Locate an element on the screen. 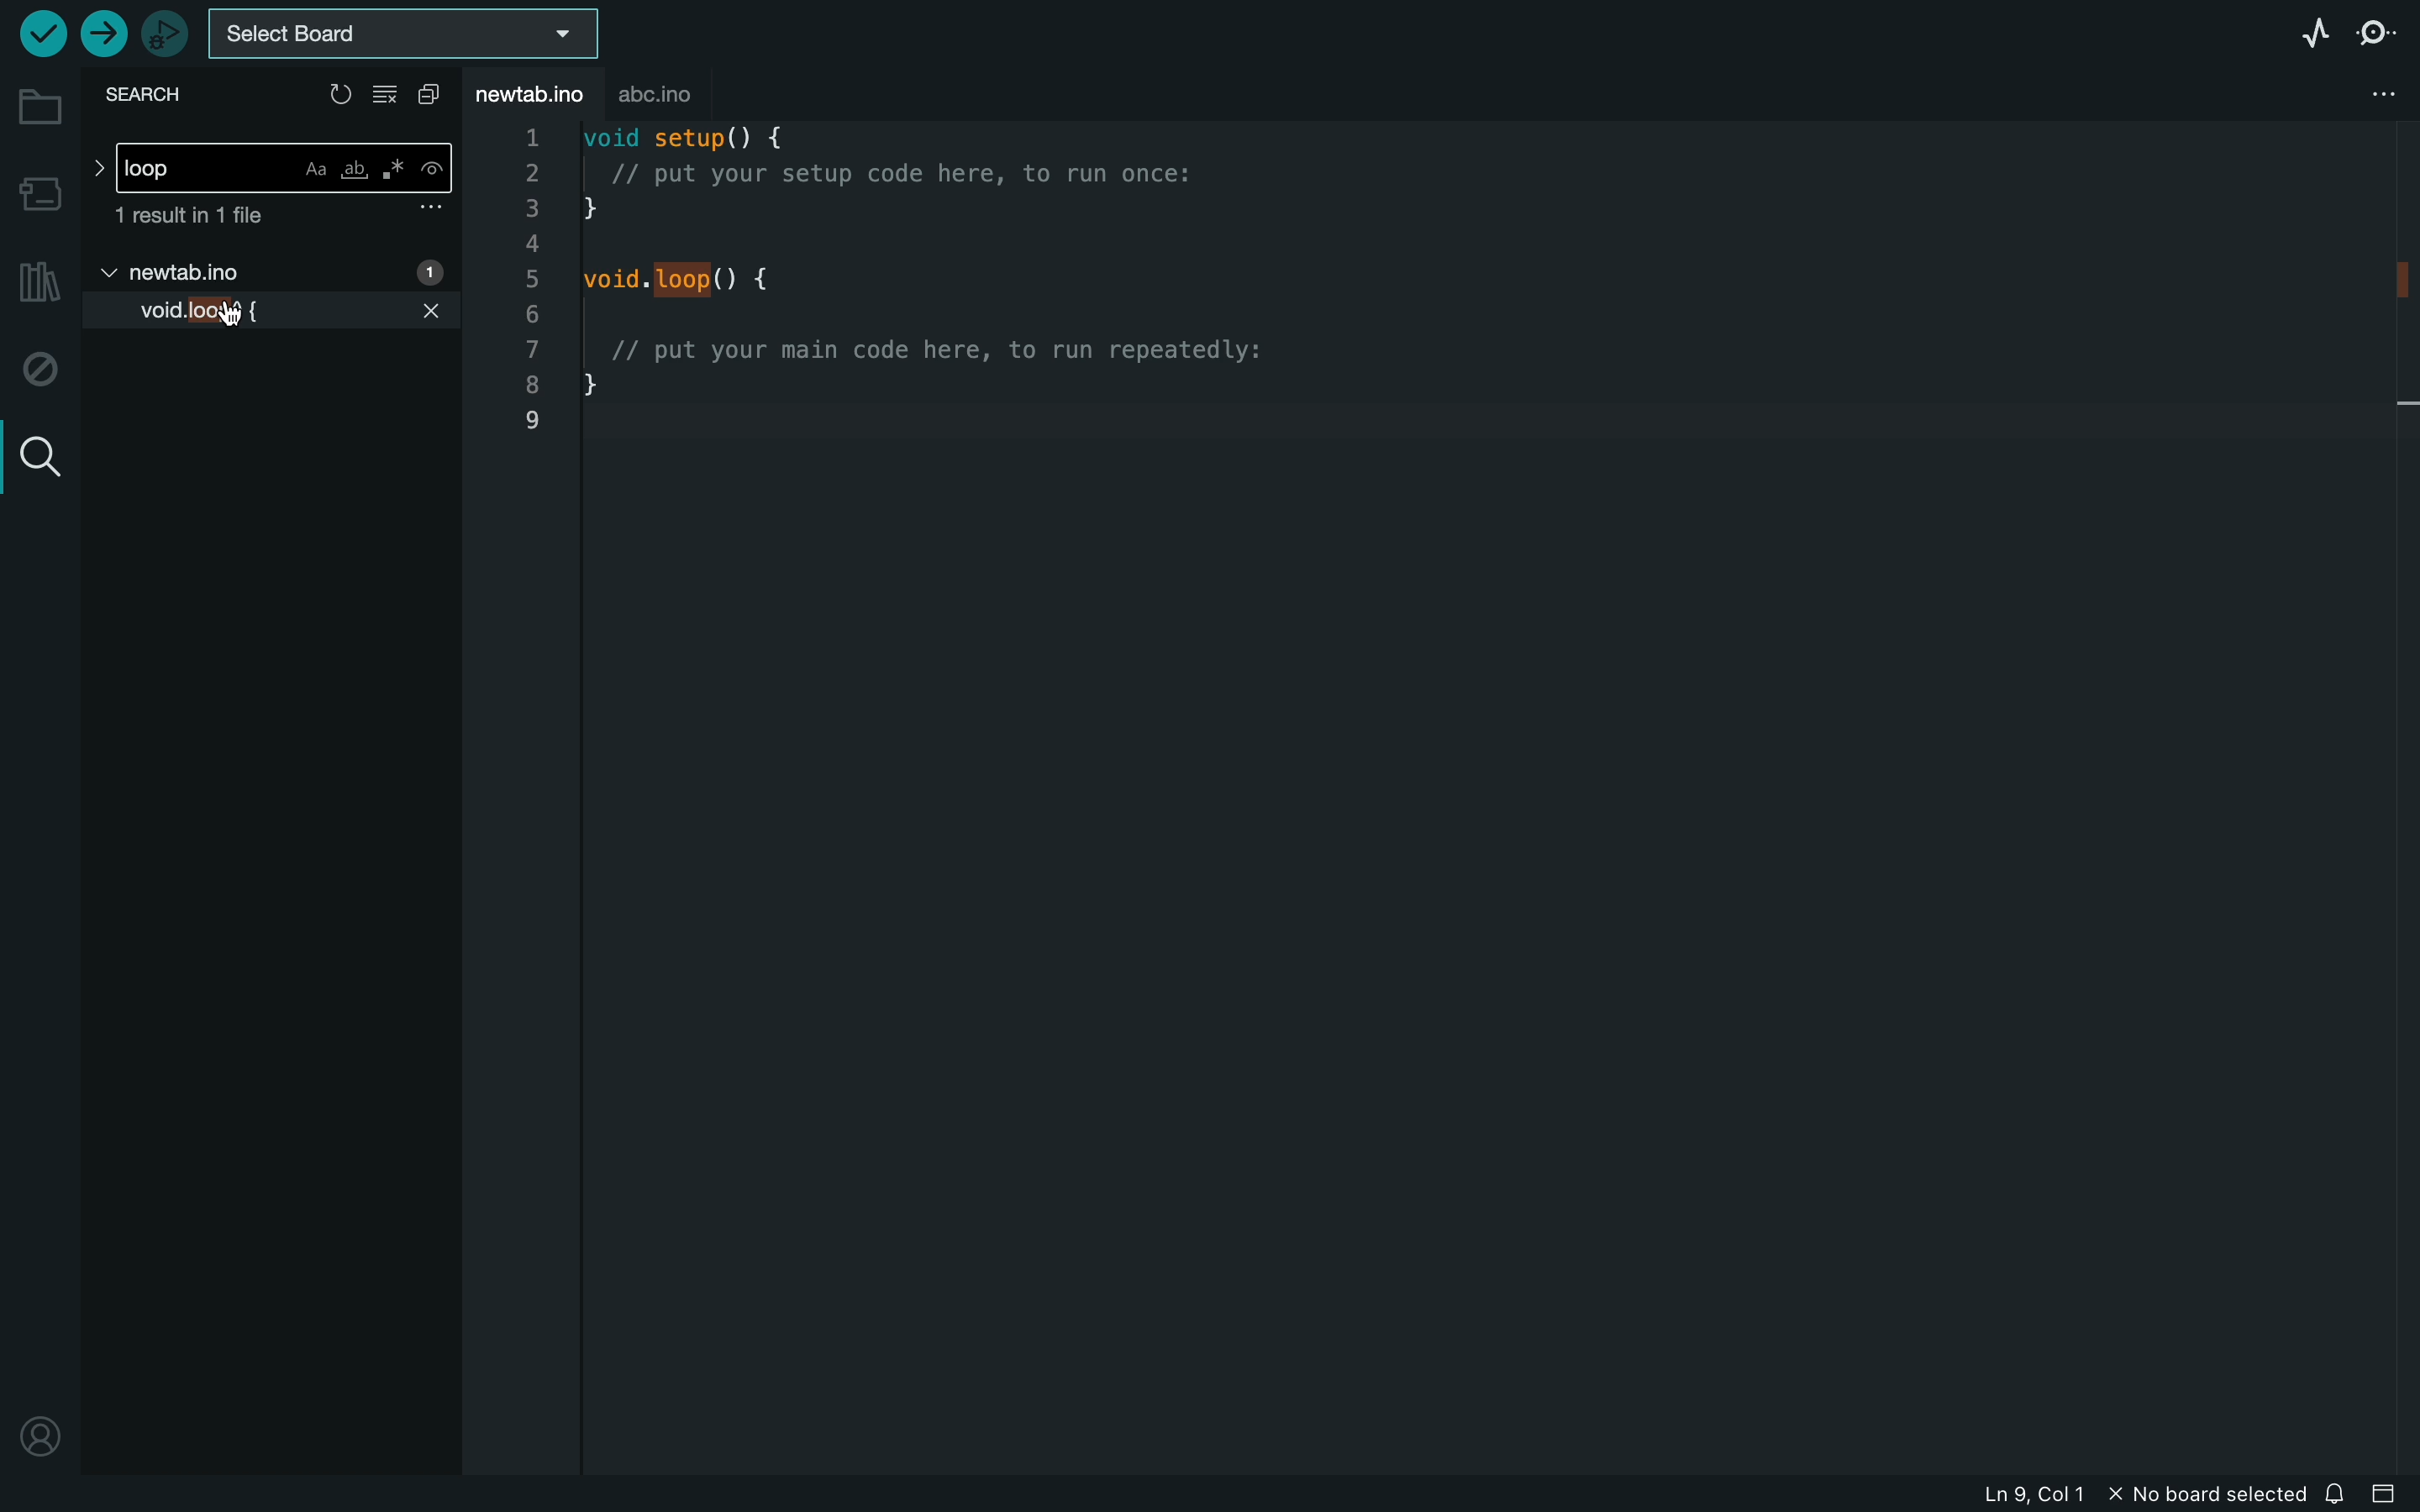 This screenshot has height=1512, width=2420. library manager is located at coordinates (38, 283).